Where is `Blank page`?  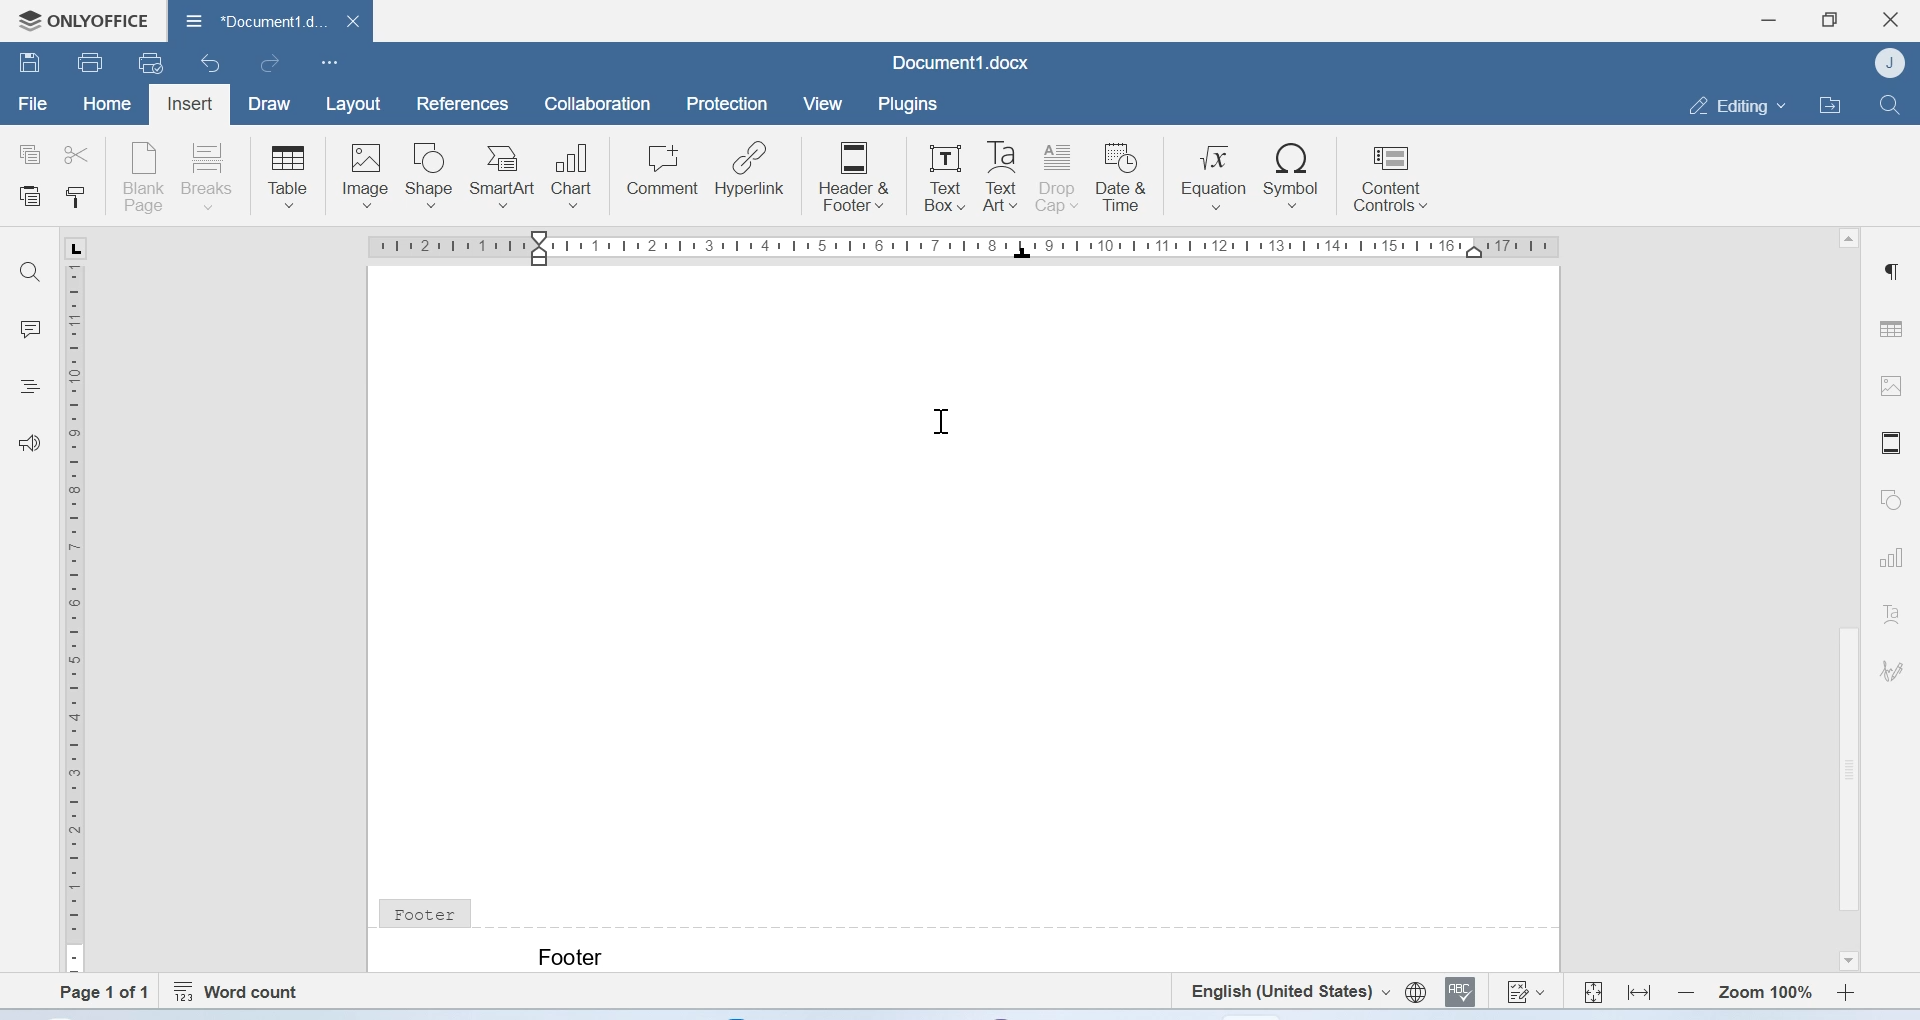 Blank page is located at coordinates (145, 175).